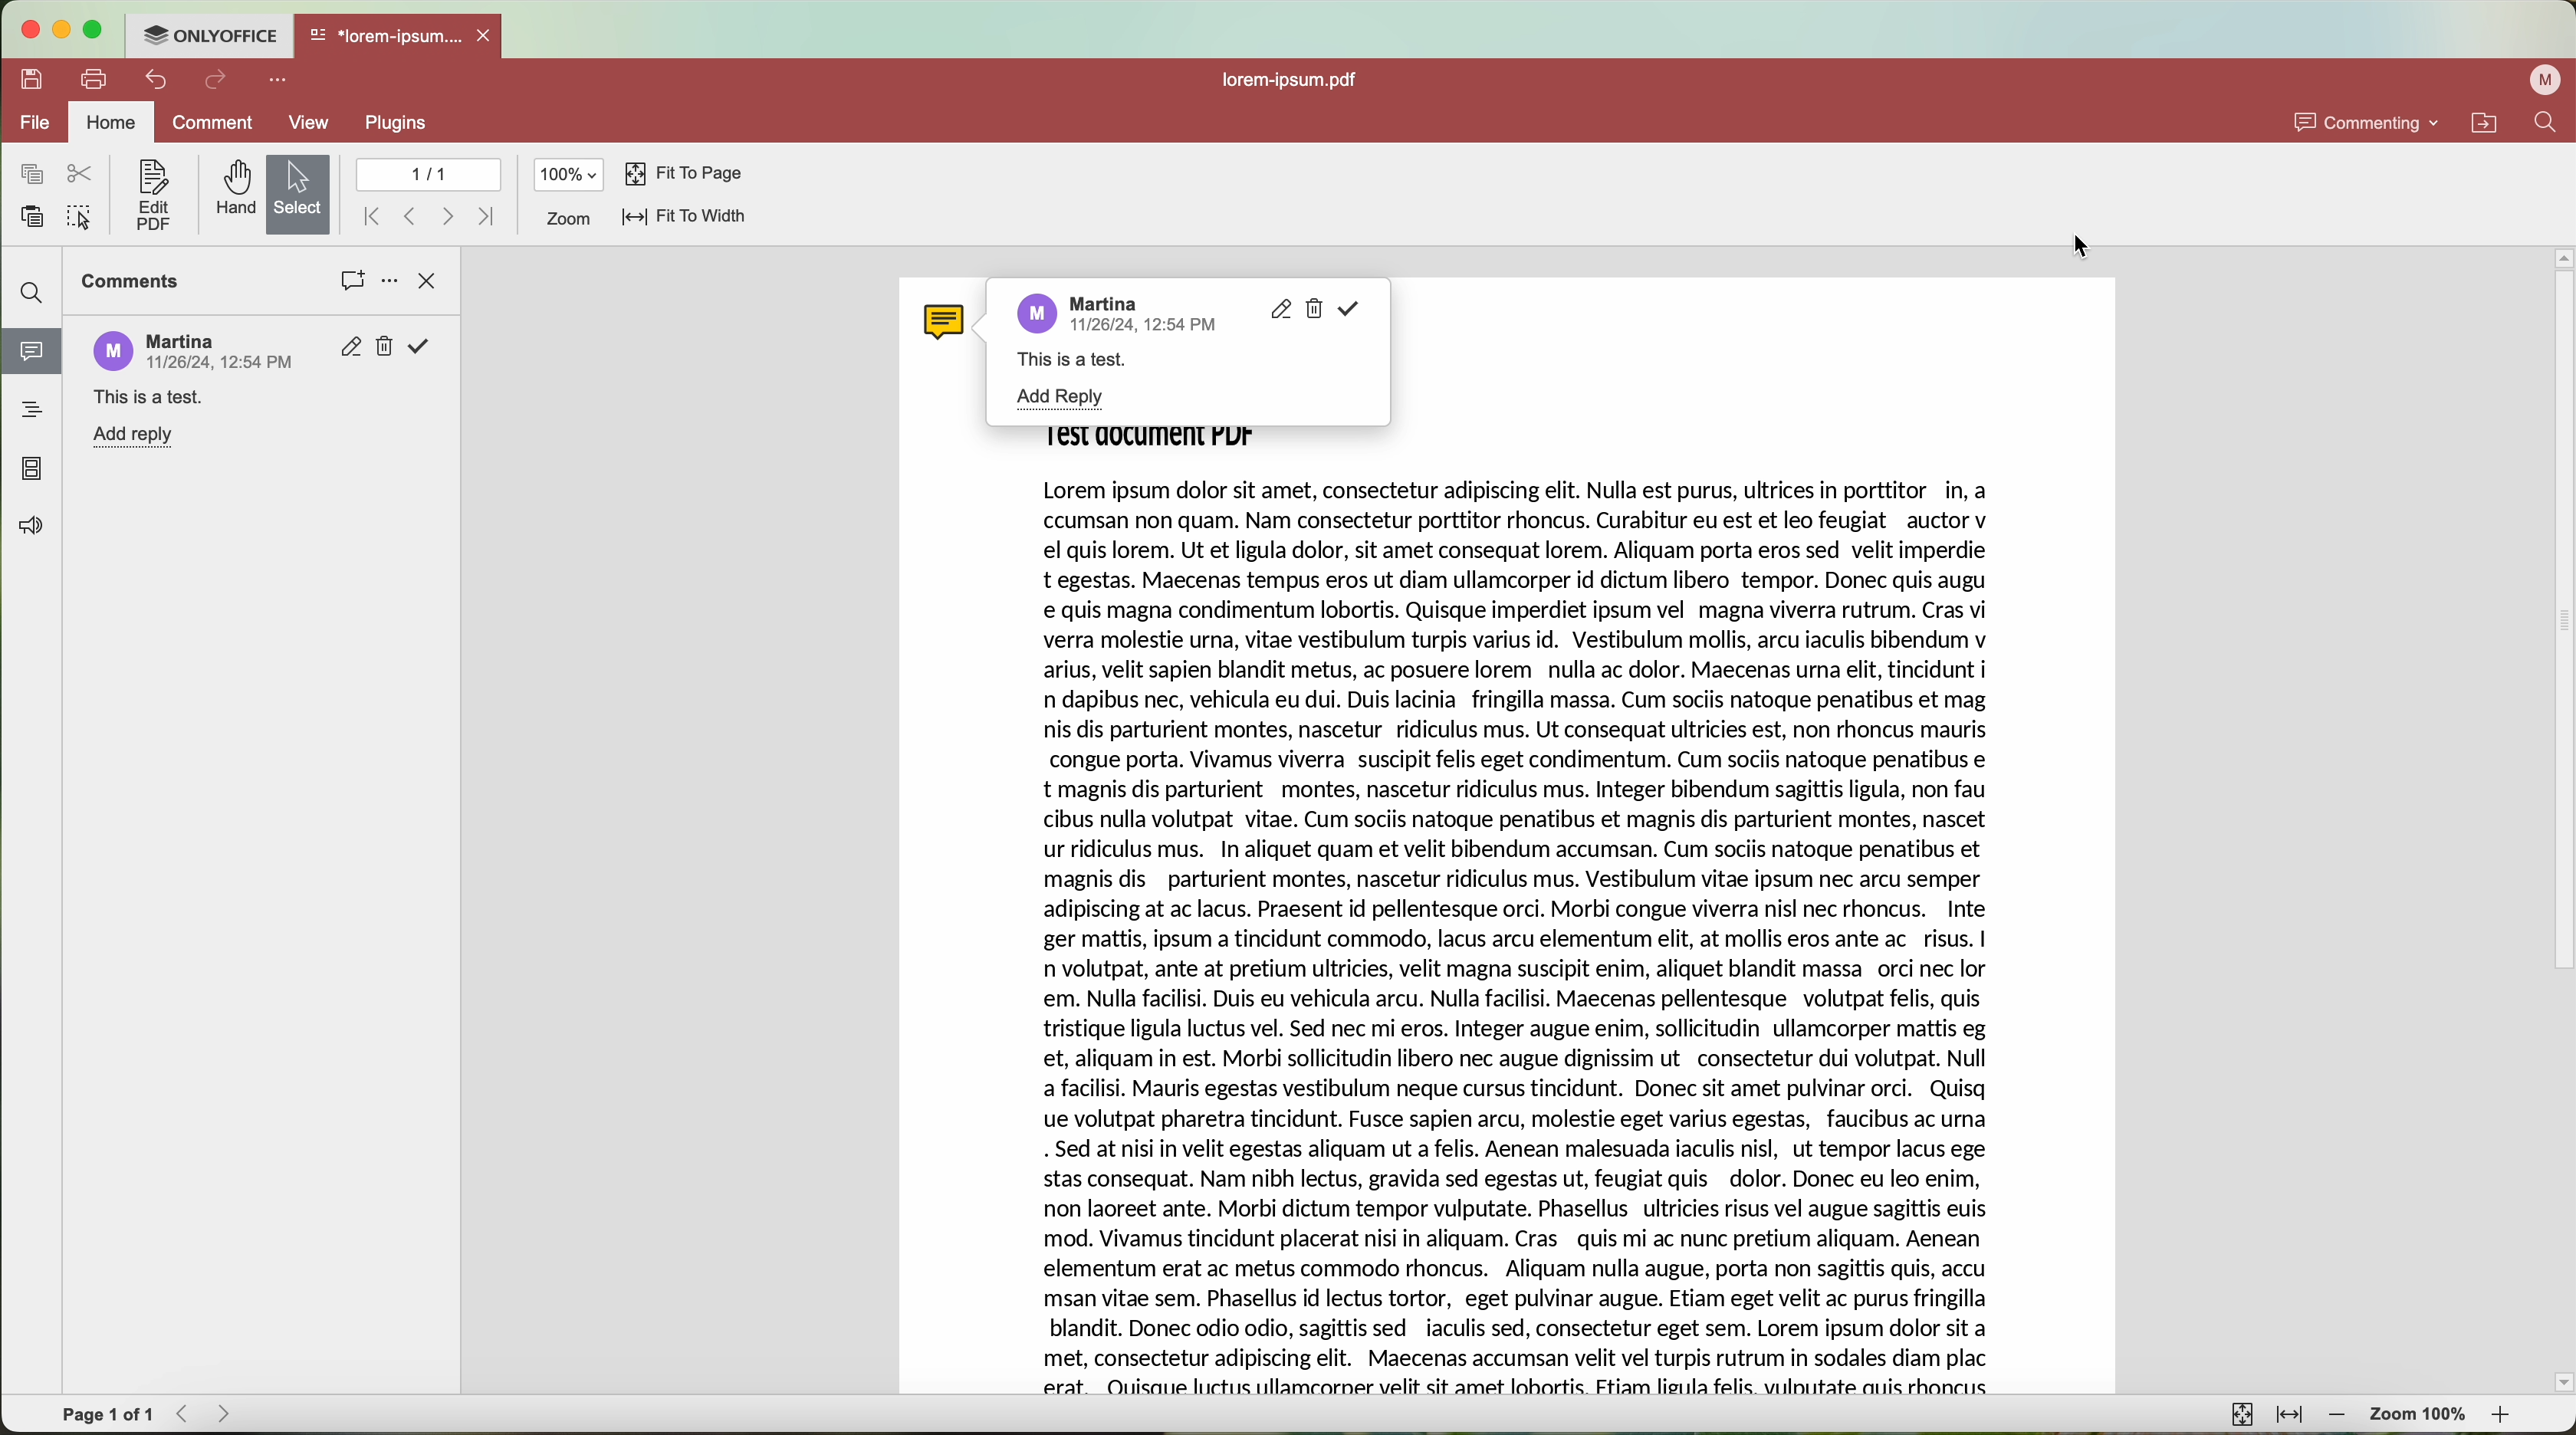 This screenshot has height=1435, width=2576. Describe the element at coordinates (1117, 307) in the screenshot. I see `Martina` at that location.